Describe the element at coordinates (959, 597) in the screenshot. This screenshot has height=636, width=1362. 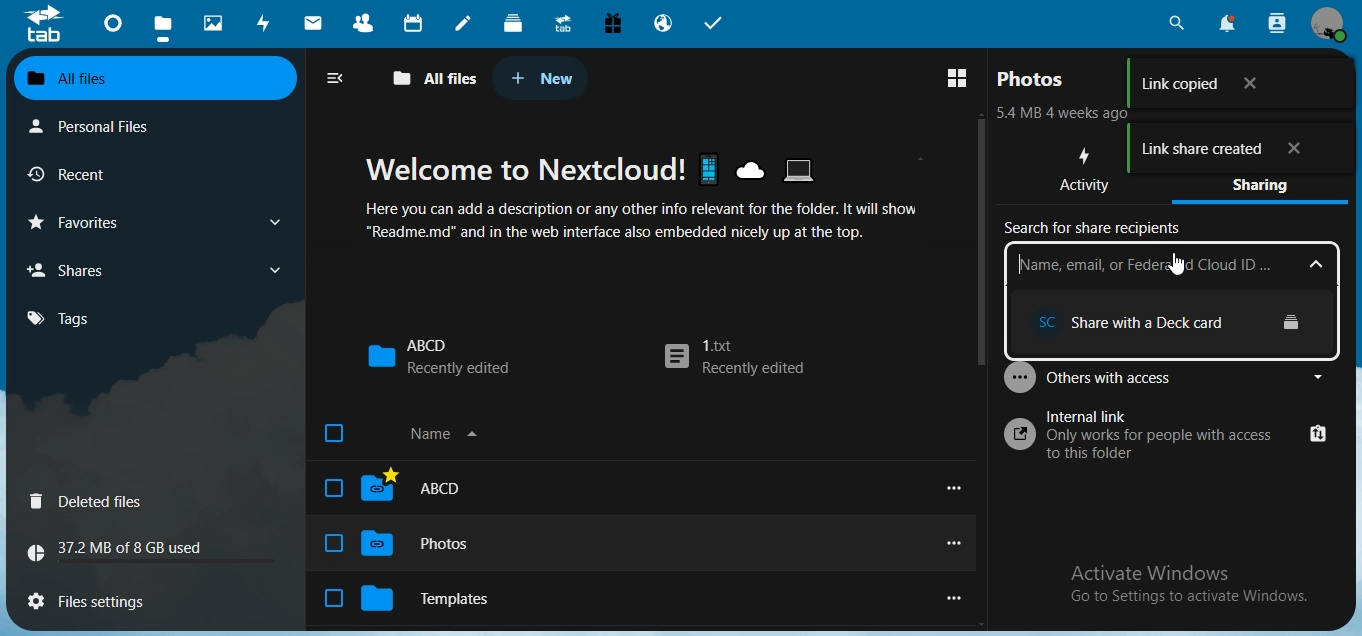
I see `more options` at that location.